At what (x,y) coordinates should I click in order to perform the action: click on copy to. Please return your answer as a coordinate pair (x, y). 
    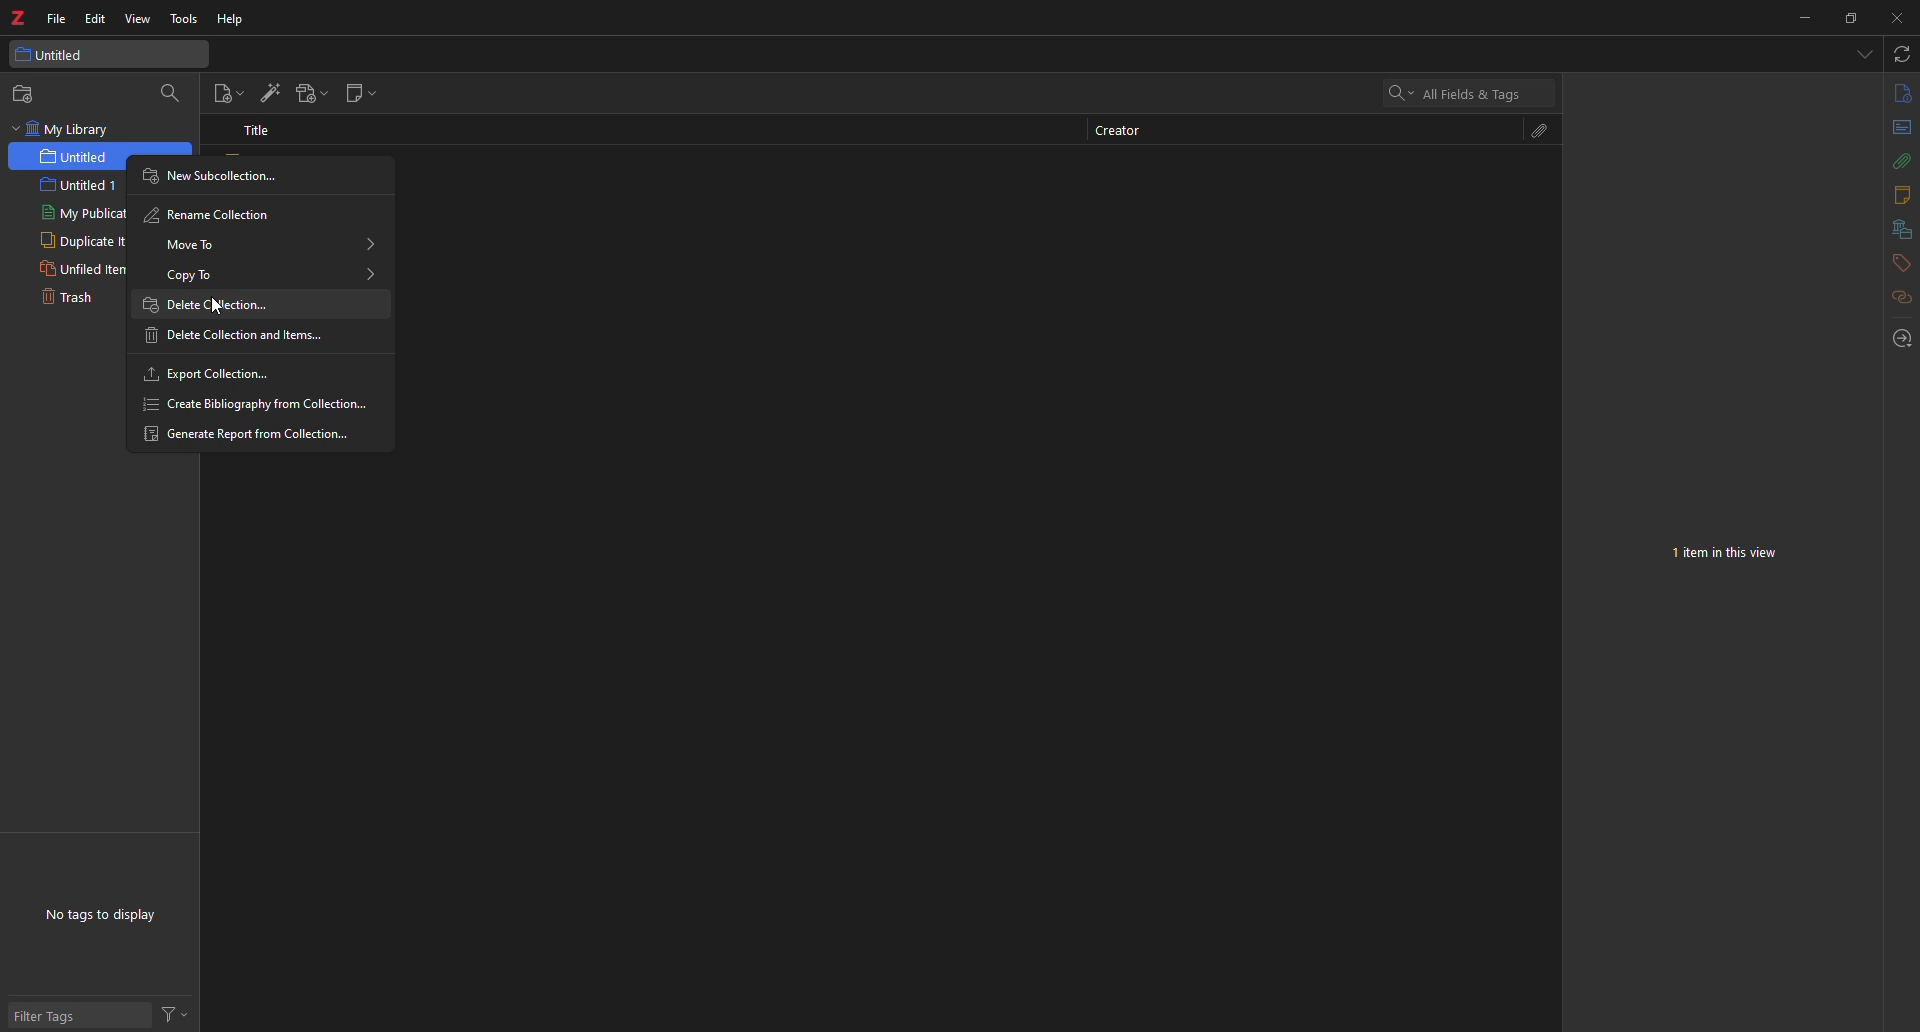
    Looking at the image, I should click on (271, 274).